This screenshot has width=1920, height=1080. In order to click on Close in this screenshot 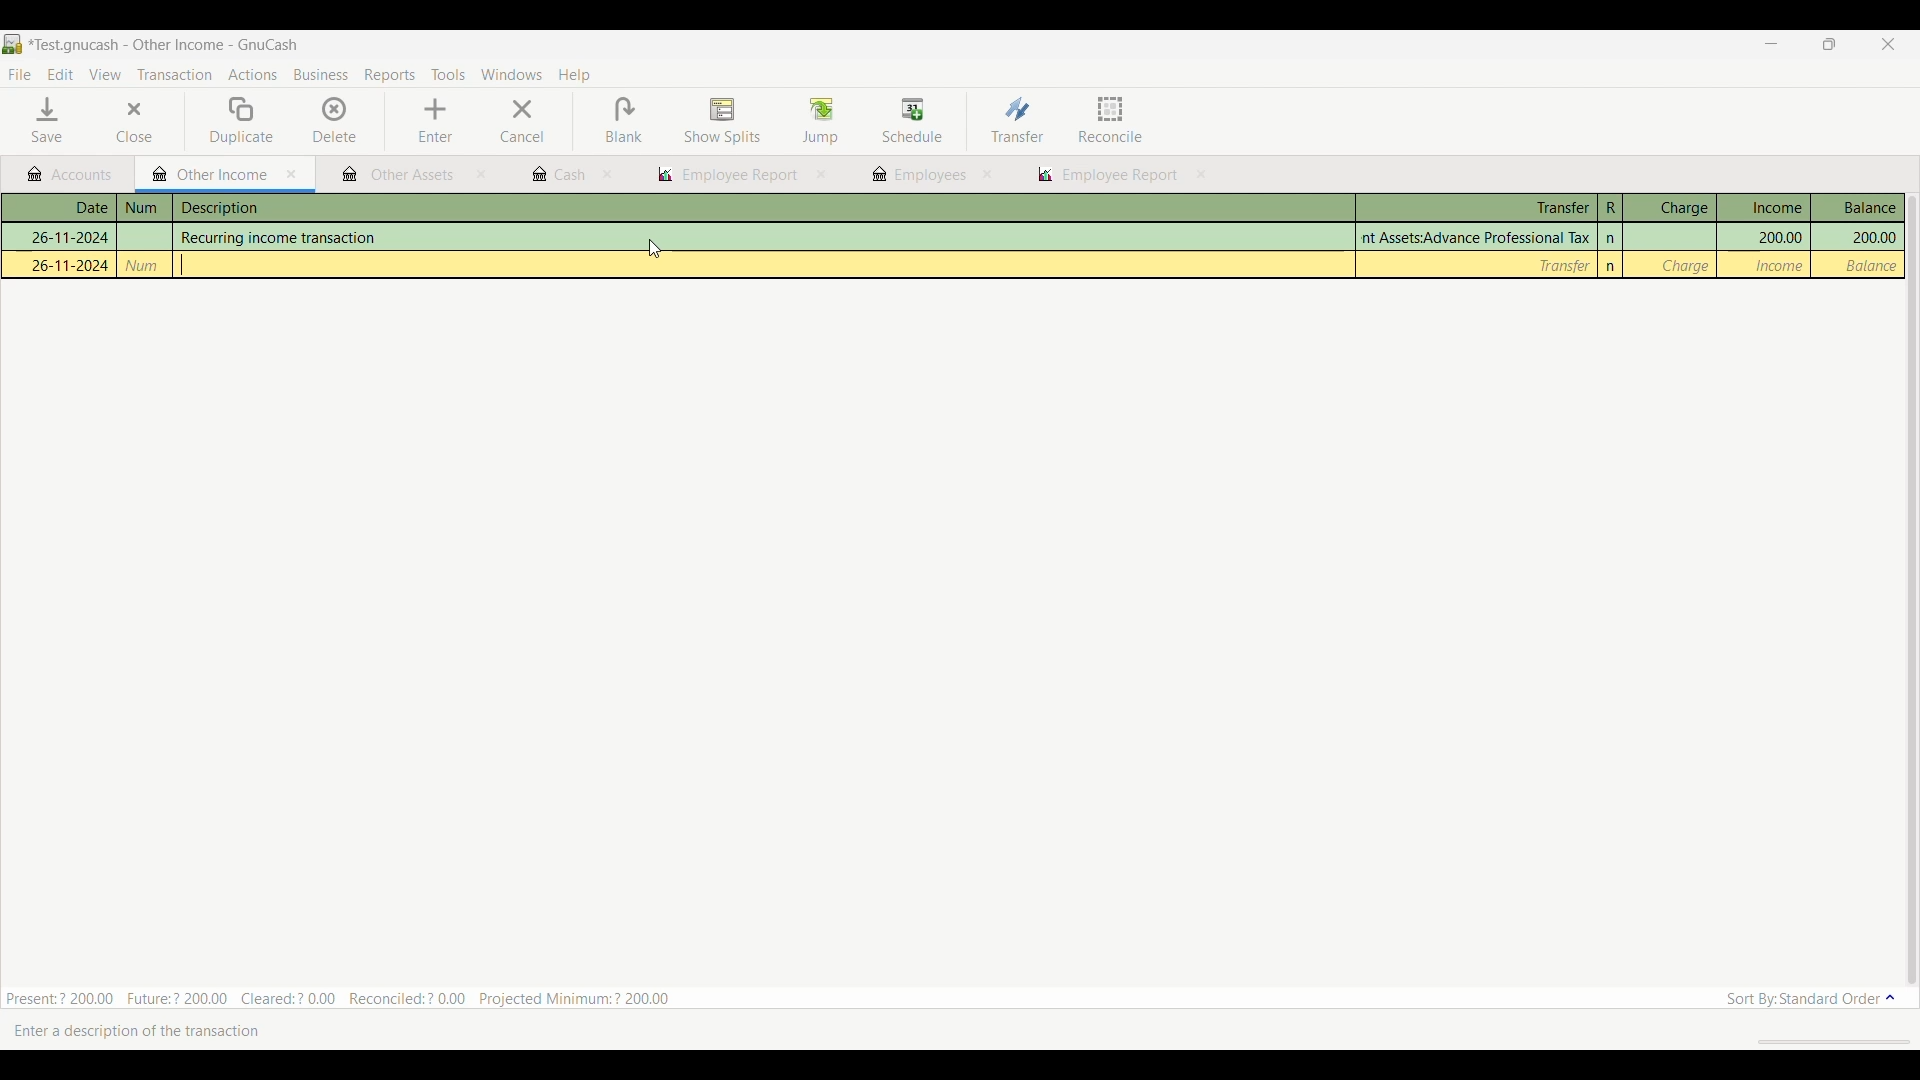, I will do `click(120, 122)`.